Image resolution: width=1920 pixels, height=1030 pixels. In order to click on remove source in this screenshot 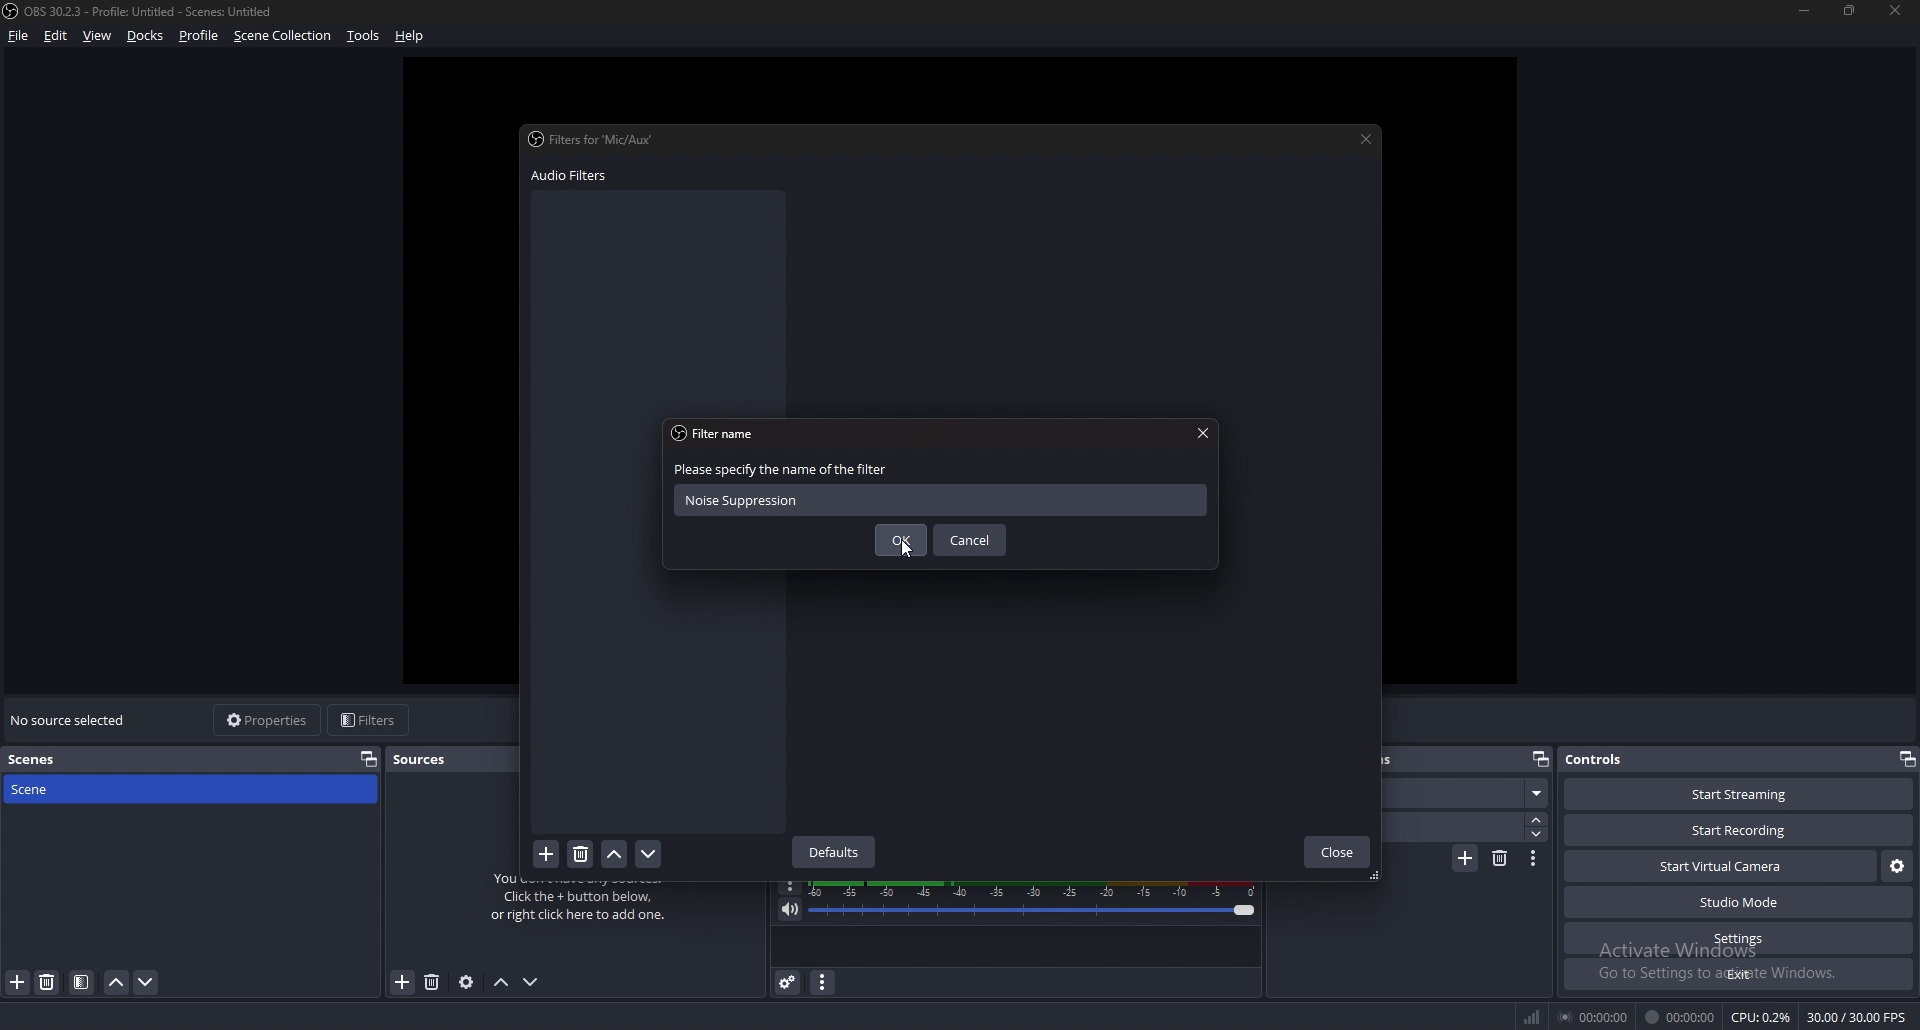, I will do `click(403, 982)`.